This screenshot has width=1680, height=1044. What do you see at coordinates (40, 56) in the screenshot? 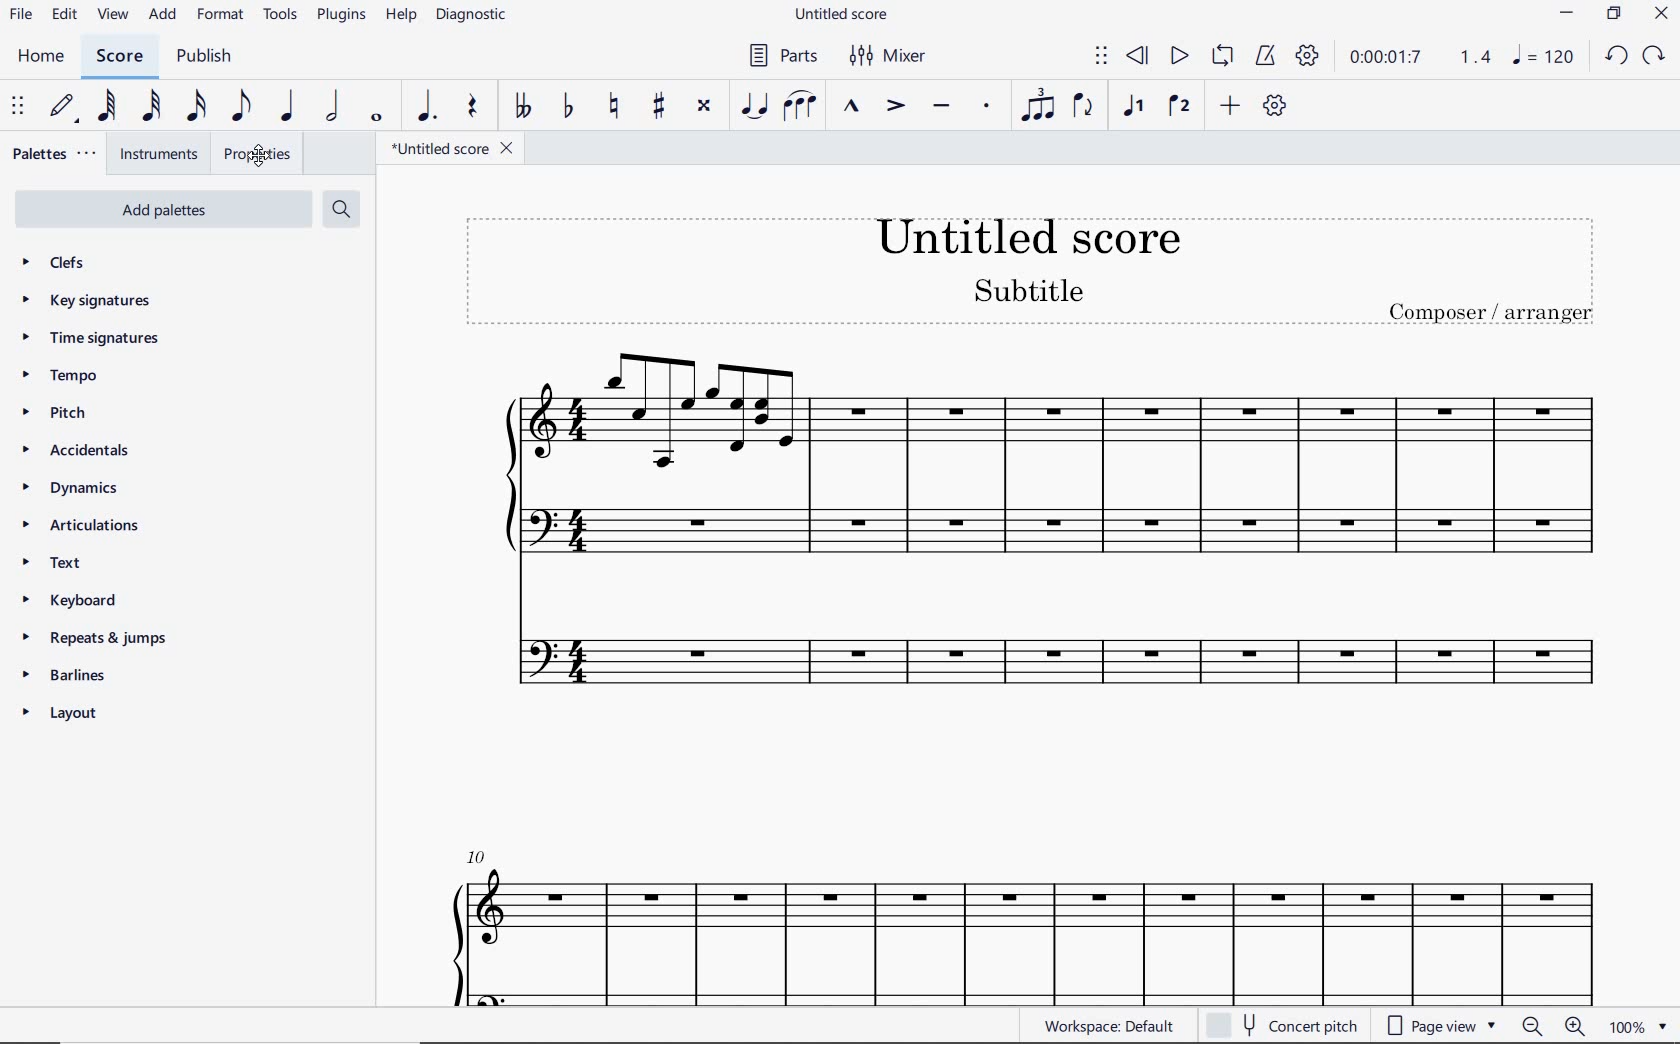
I see `HOME` at bounding box center [40, 56].